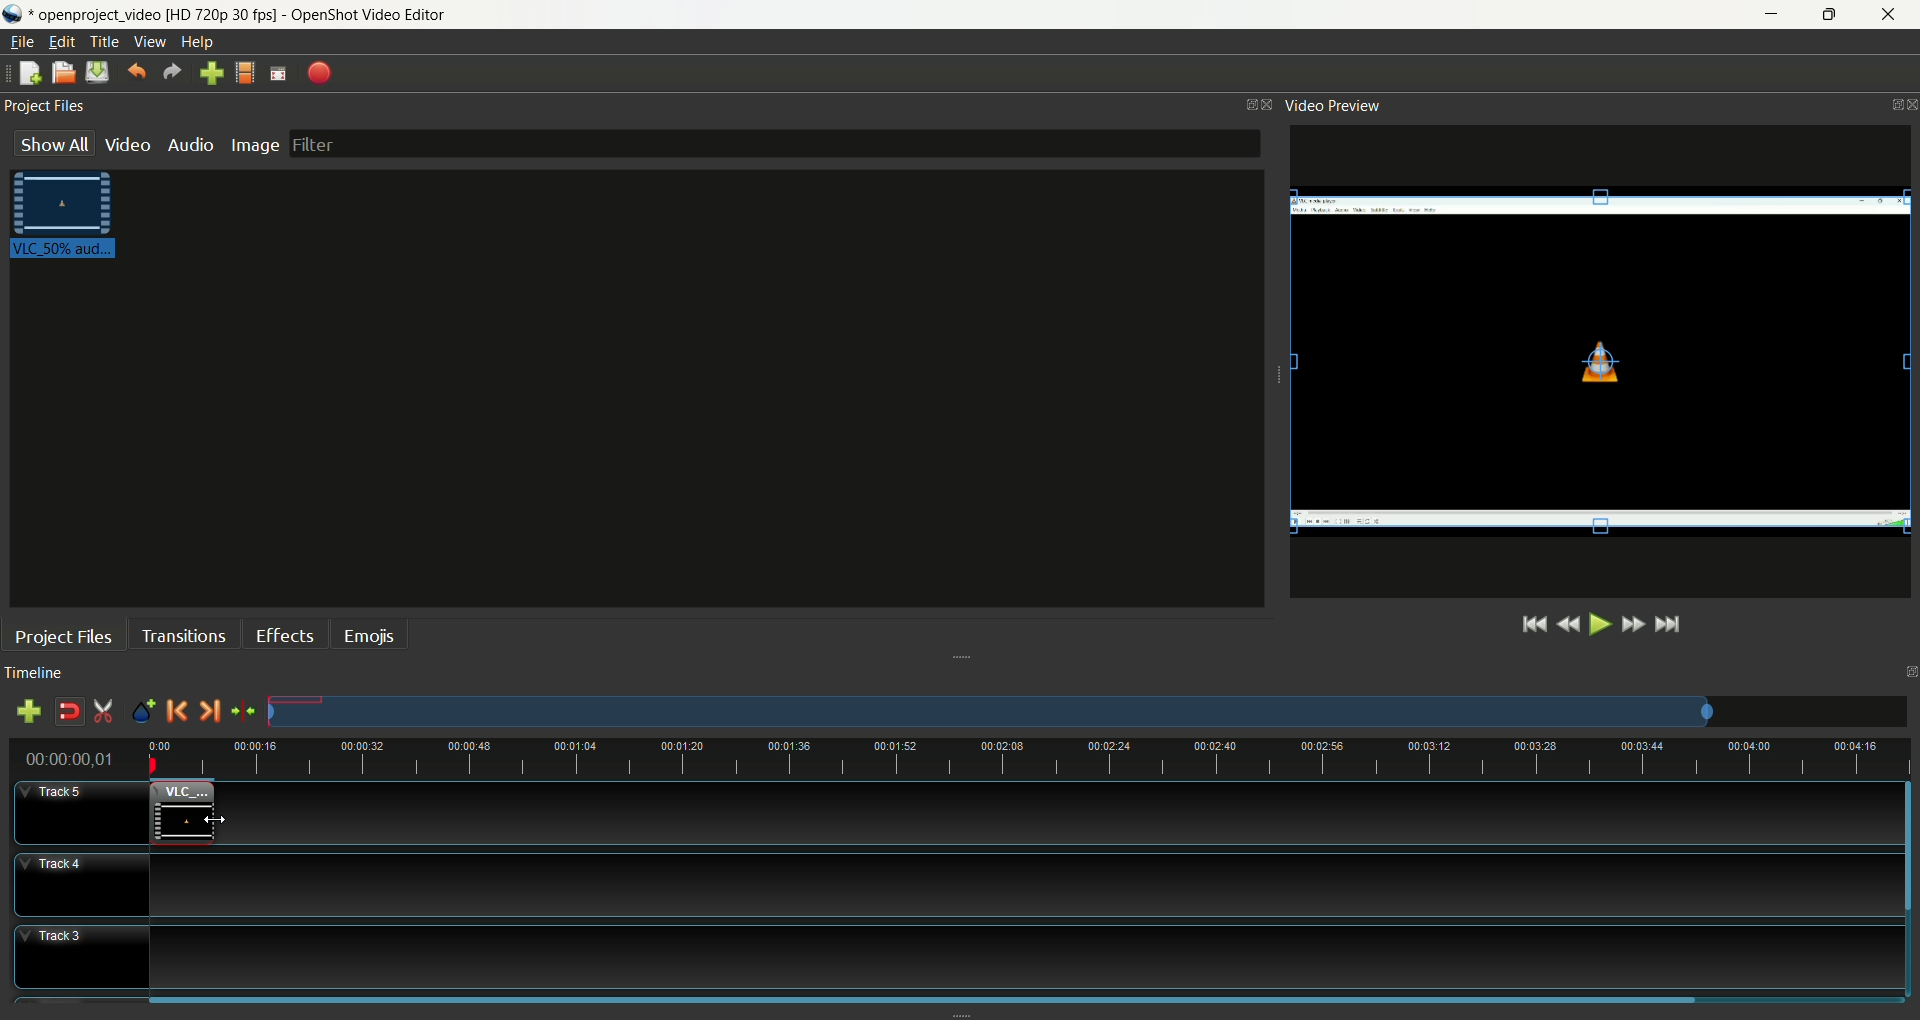 This screenshot has width=1920, height=1020. What do you see at coordinates (105, 711) in the screenshot?
I see `enable razor` at bounding box center [105, 711].